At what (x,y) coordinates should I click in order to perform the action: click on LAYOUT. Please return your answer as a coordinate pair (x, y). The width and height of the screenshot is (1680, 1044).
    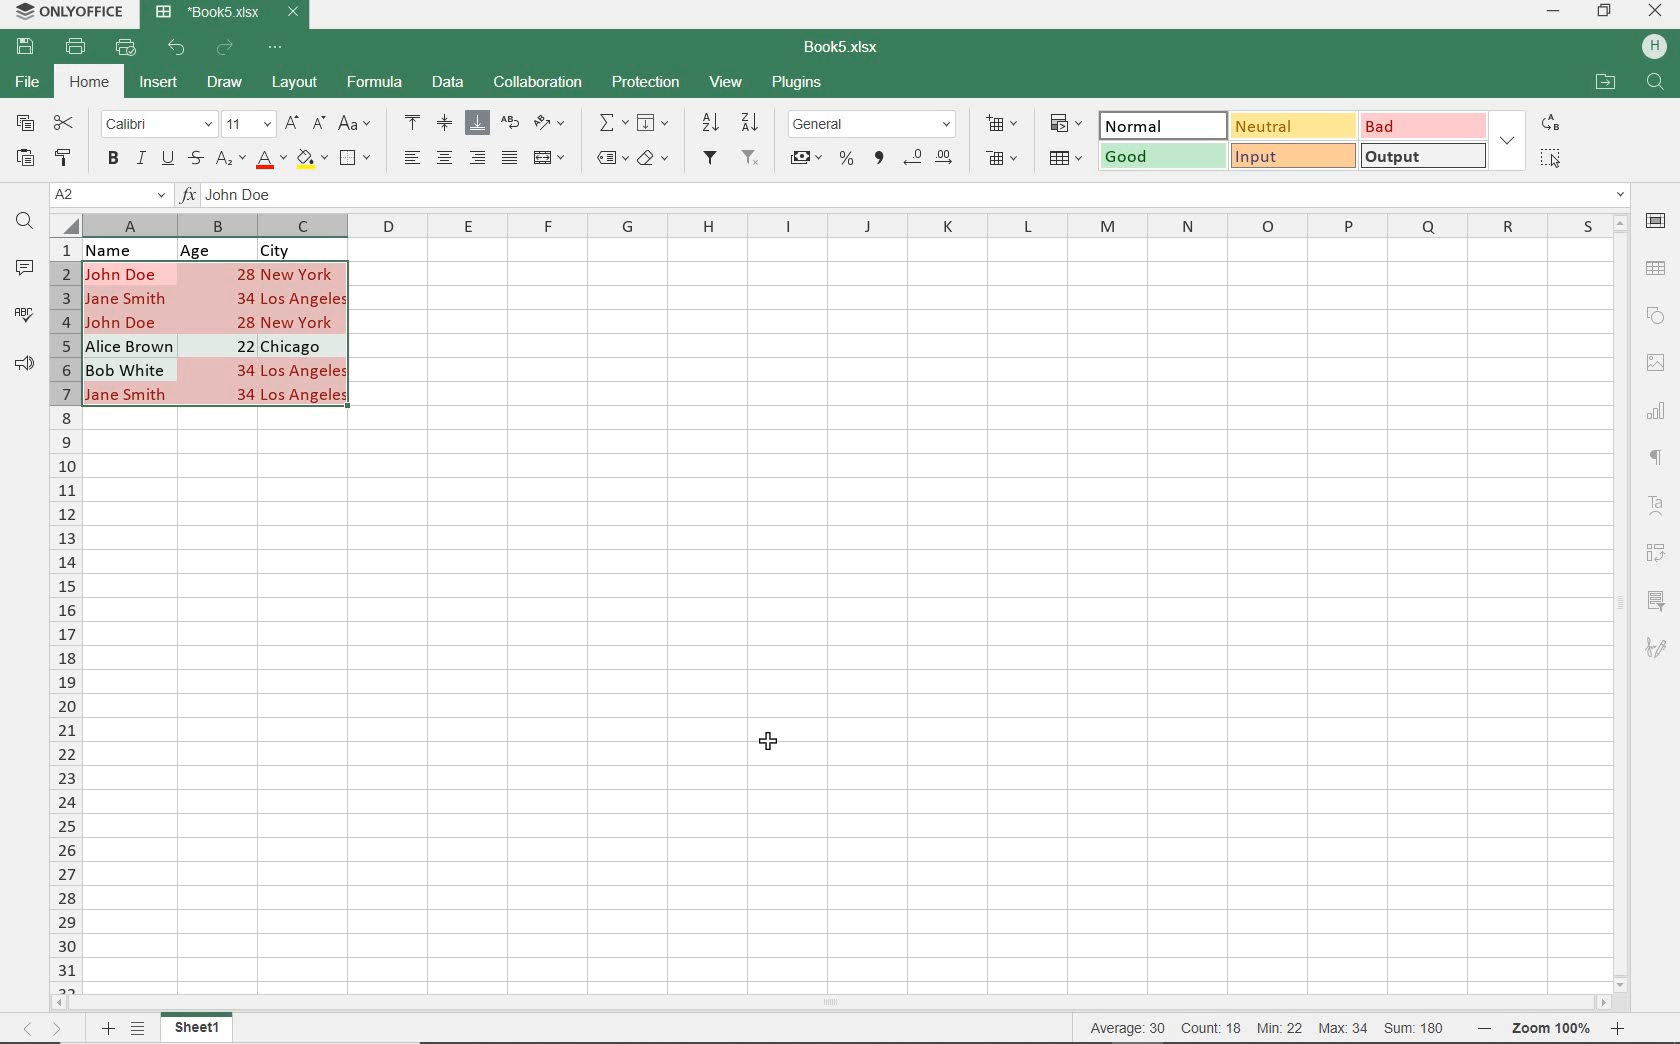
    Looking at the image, I should click on (292, 84).